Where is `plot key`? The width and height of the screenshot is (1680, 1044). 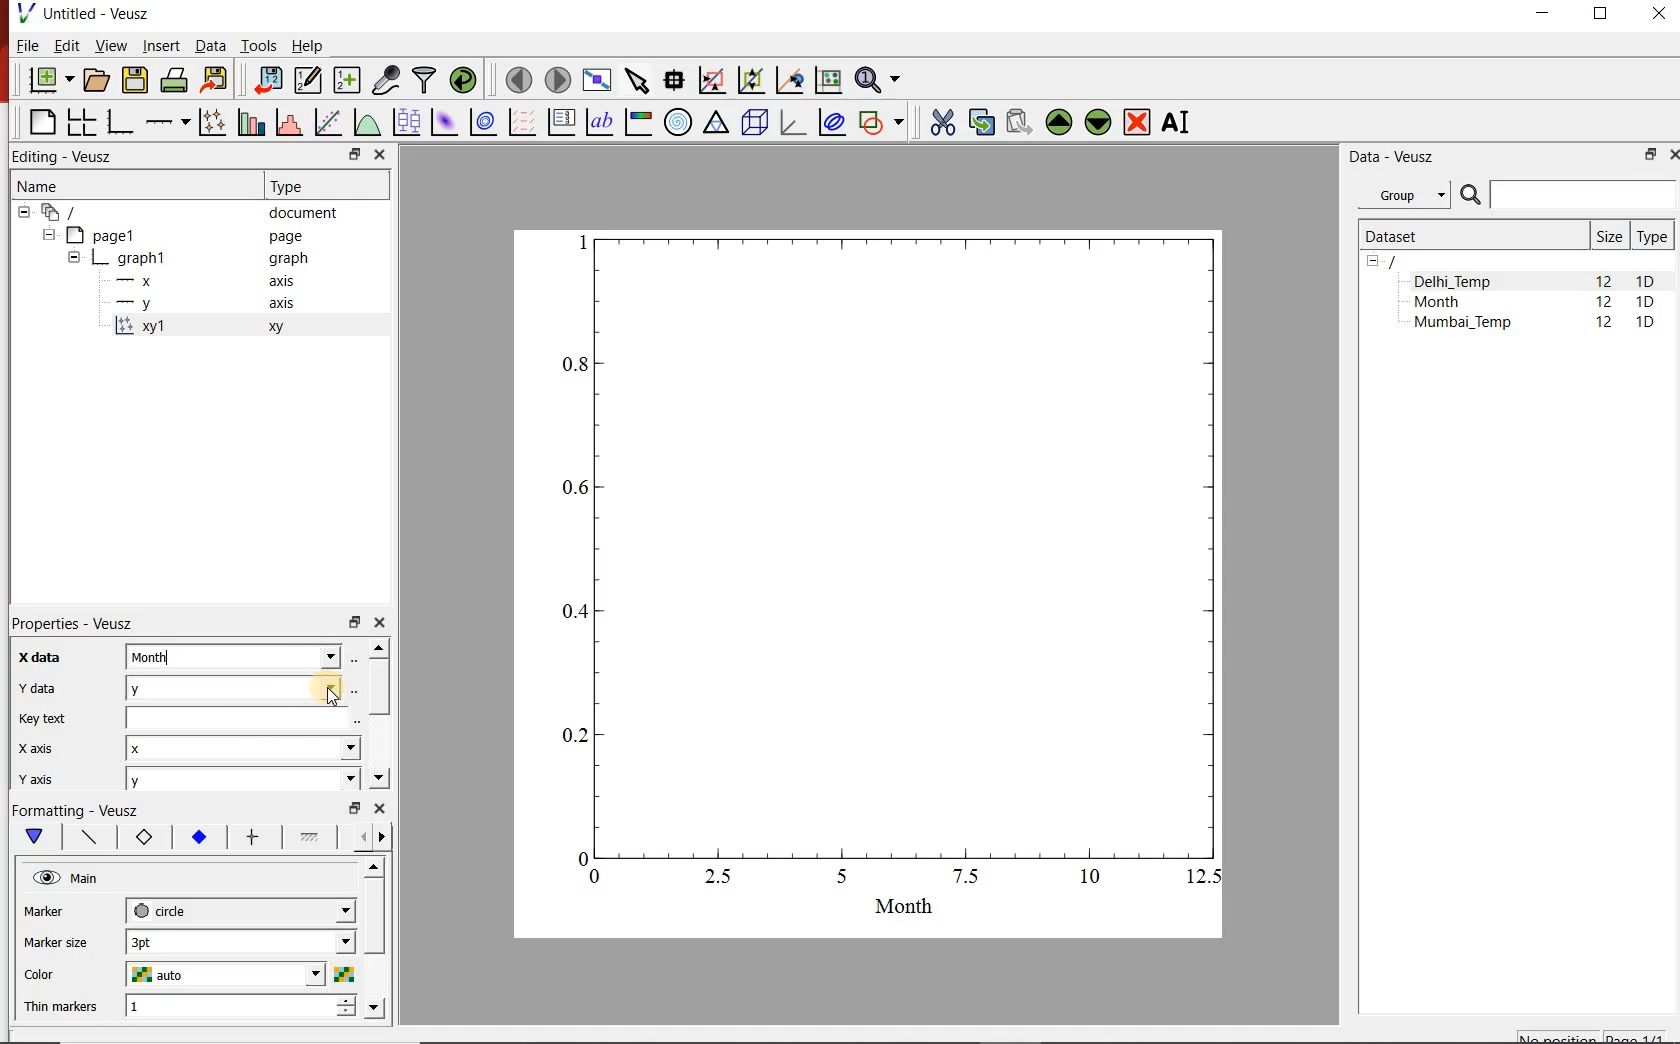 plot key is located at coordinates (560, 123).